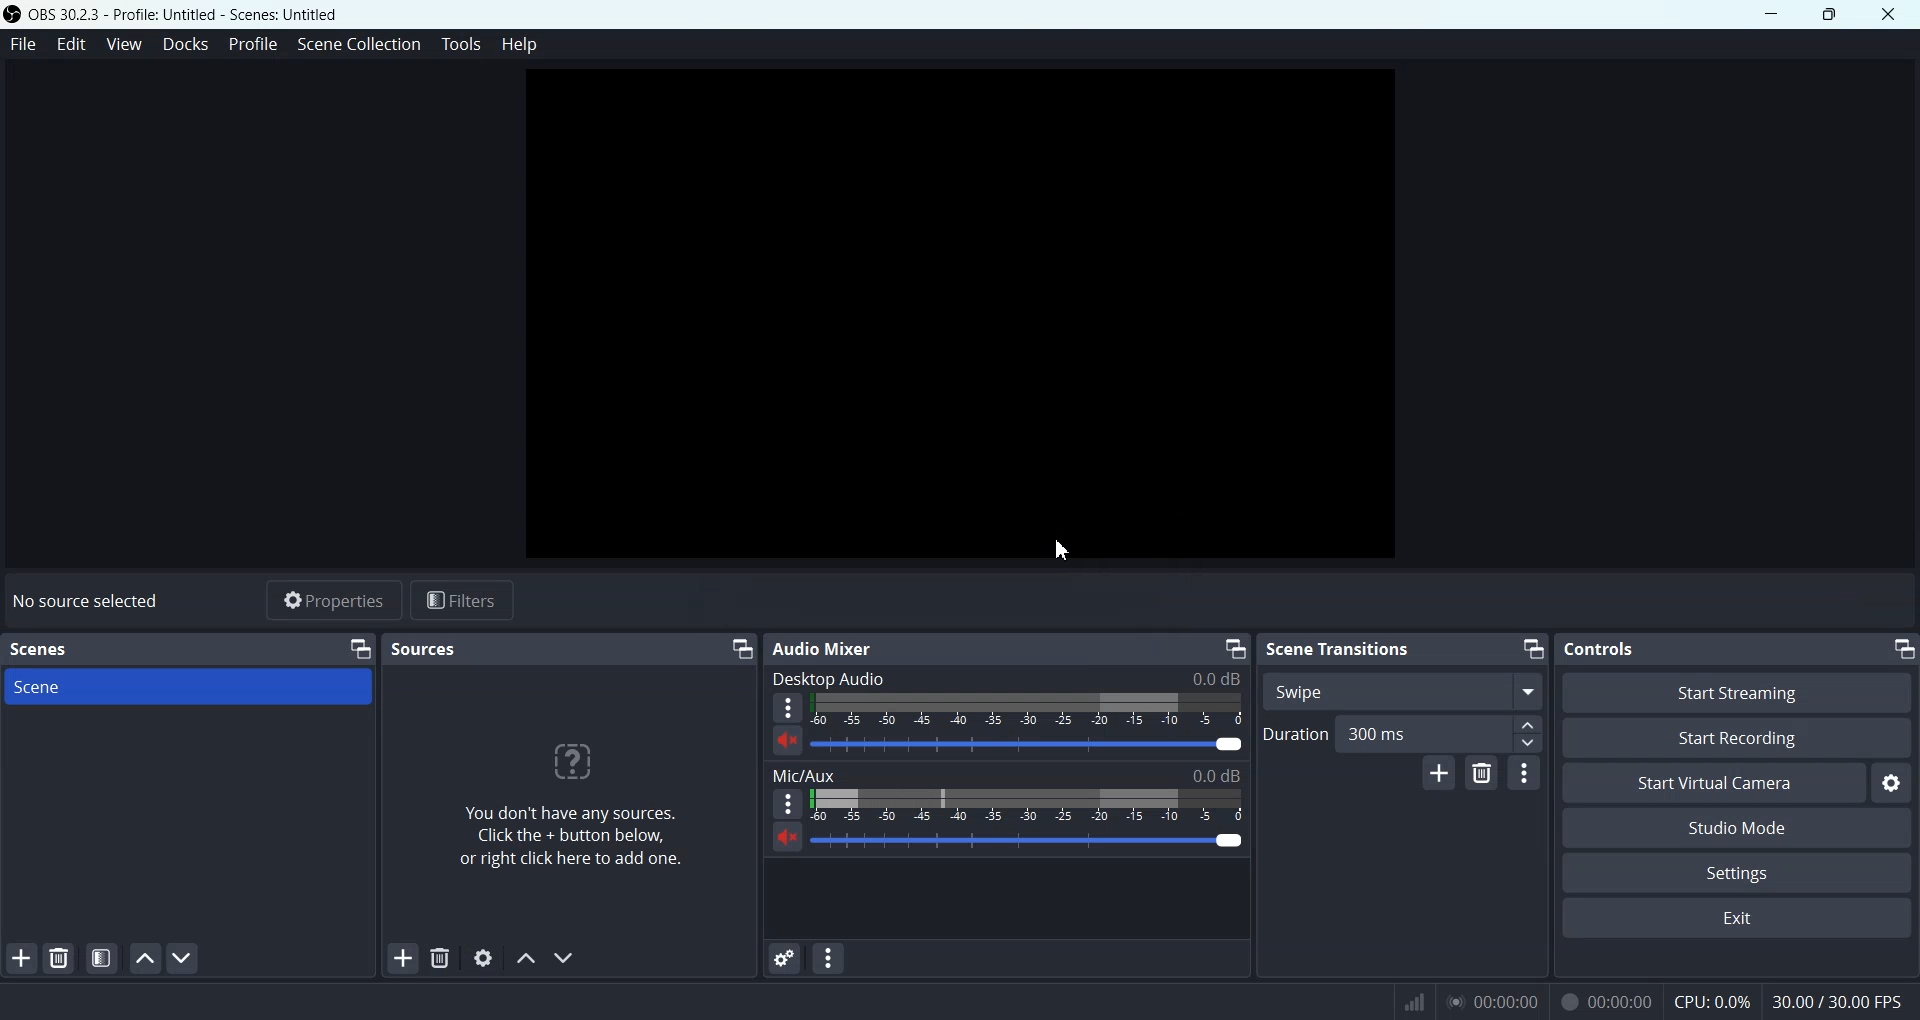 This screenshot has height=1020, width=1920. Describe the element at coordinates (564, 957) in the screenshot. I see `Move source down` at that location.